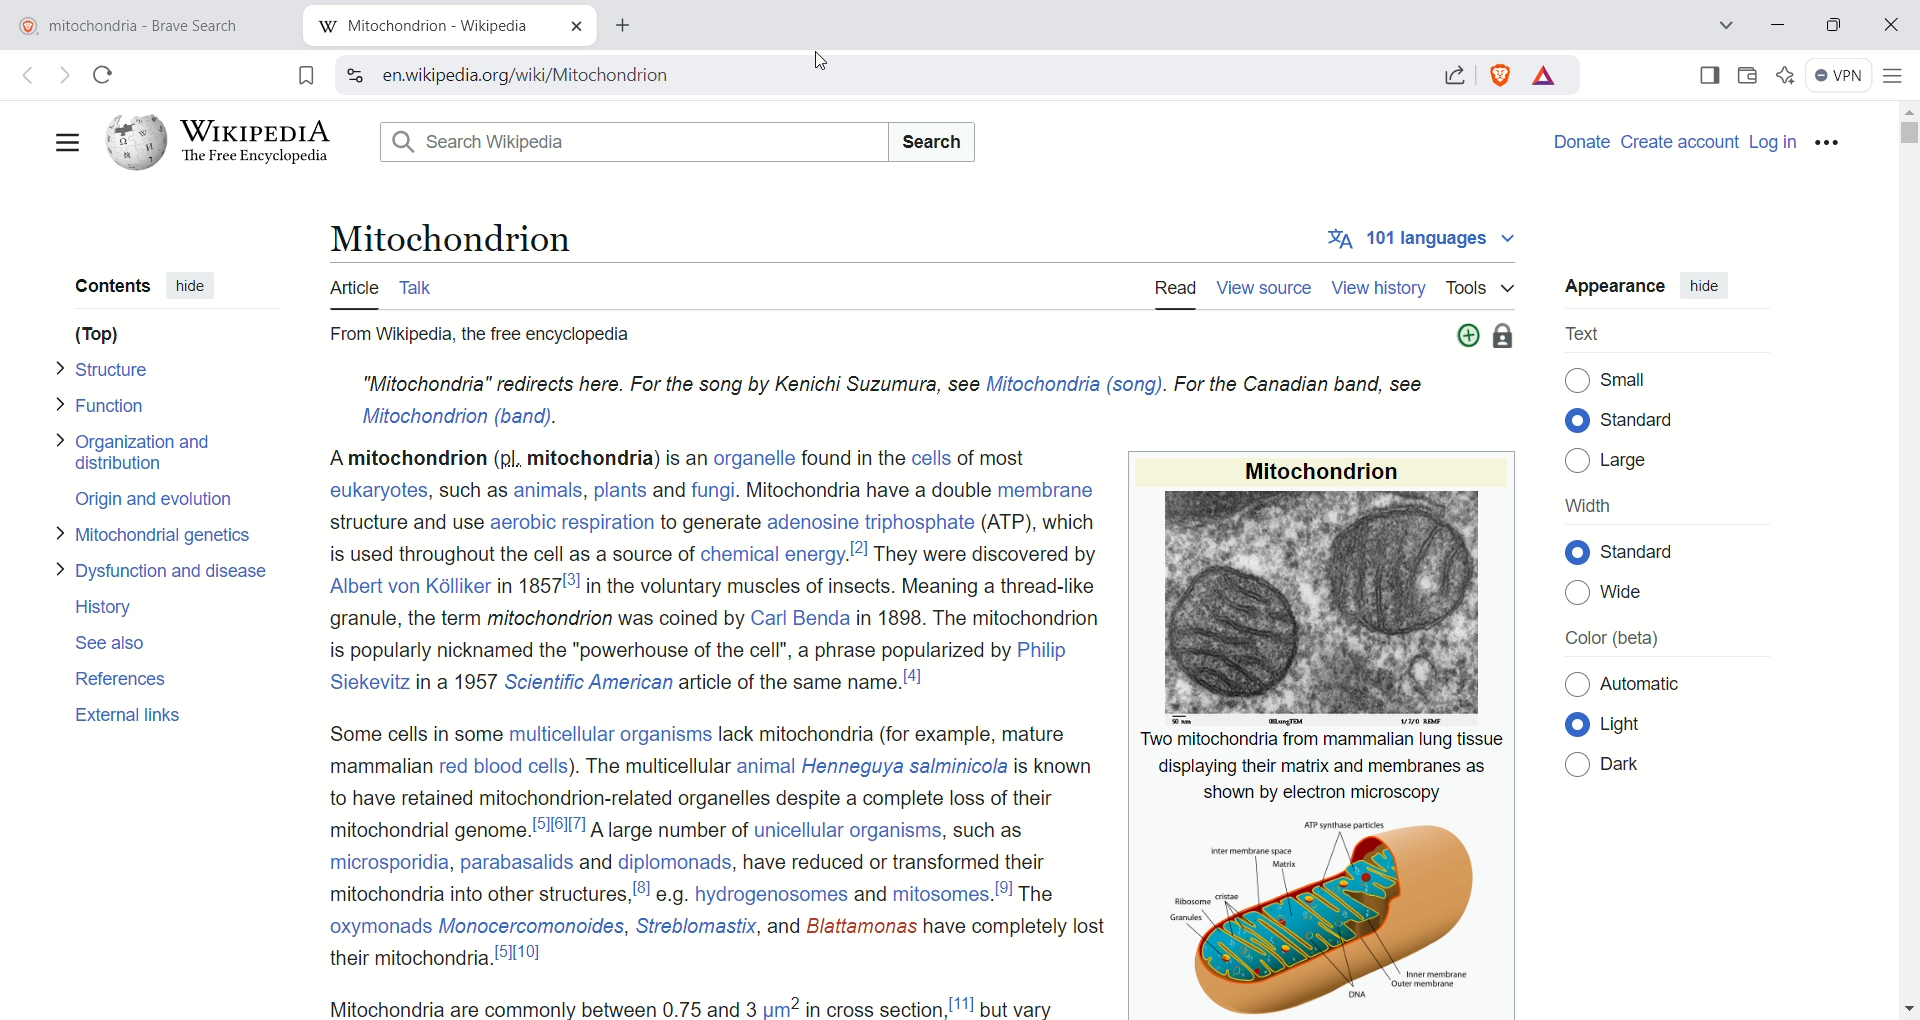 This screenshot has height=1020, width=1920. What do you see at coordinates (156, 536) in the screenshot?
I see `> Mitochondrial genetics` at bounding box center [156, 536].